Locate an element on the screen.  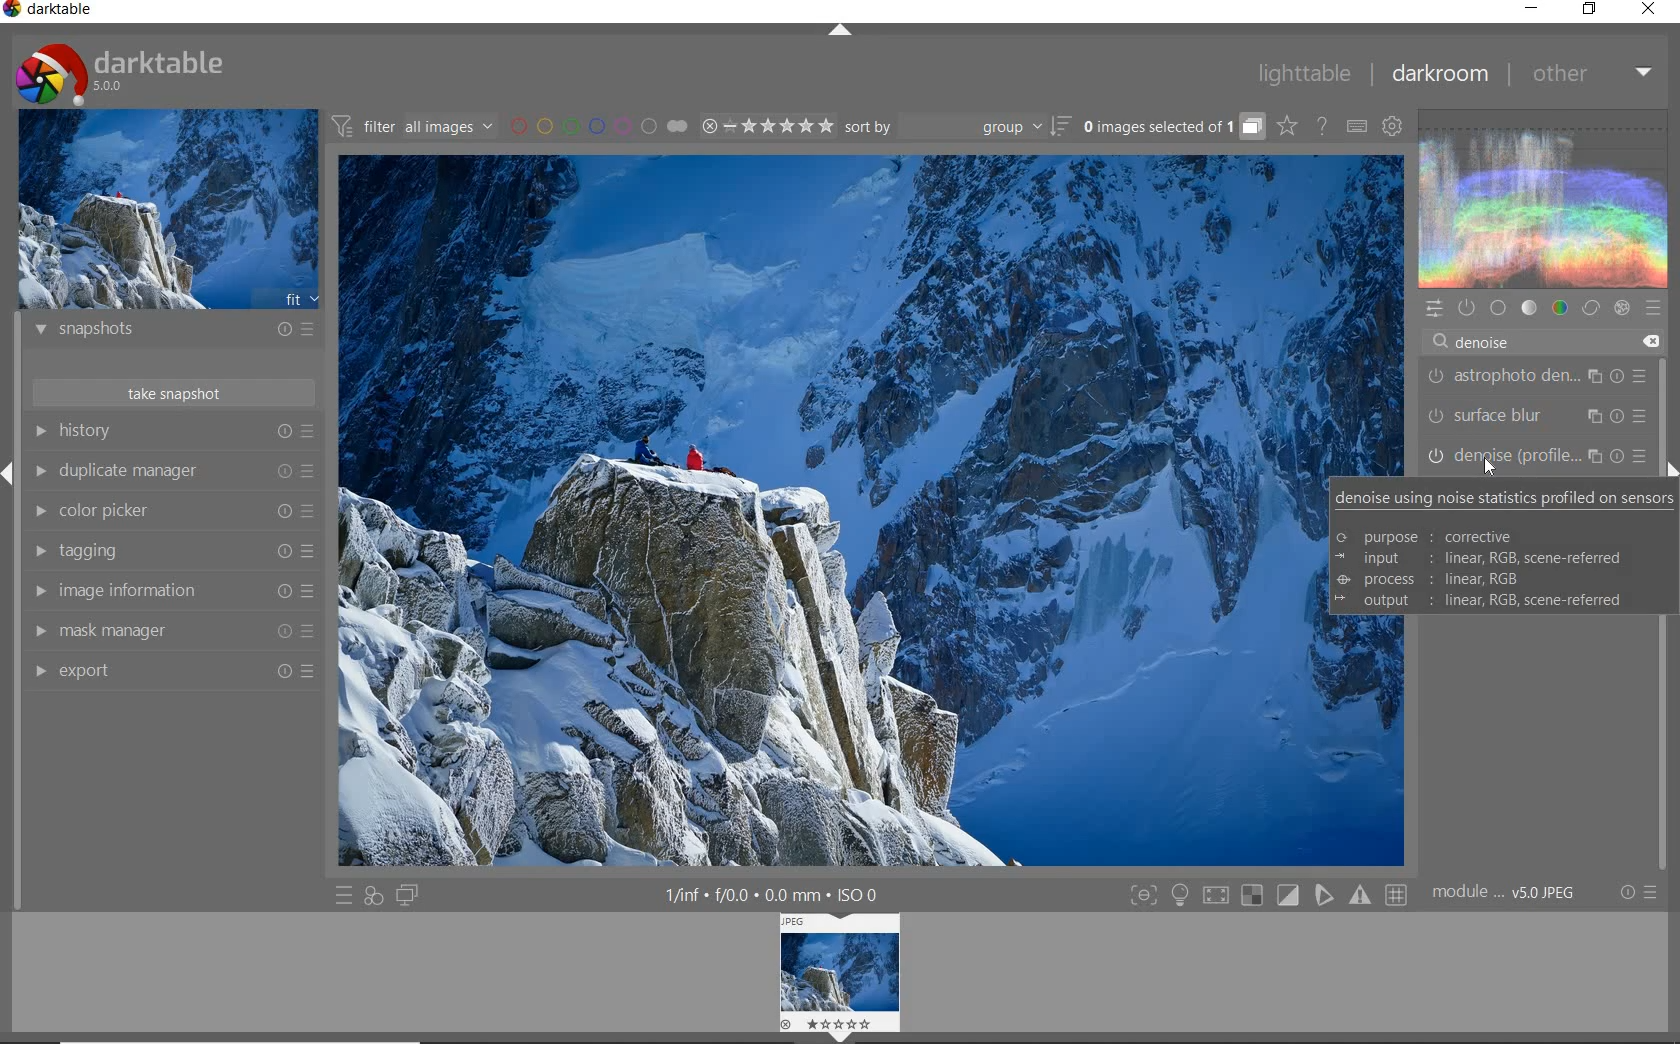
duplicate manager is located at coordinates (172, 471).